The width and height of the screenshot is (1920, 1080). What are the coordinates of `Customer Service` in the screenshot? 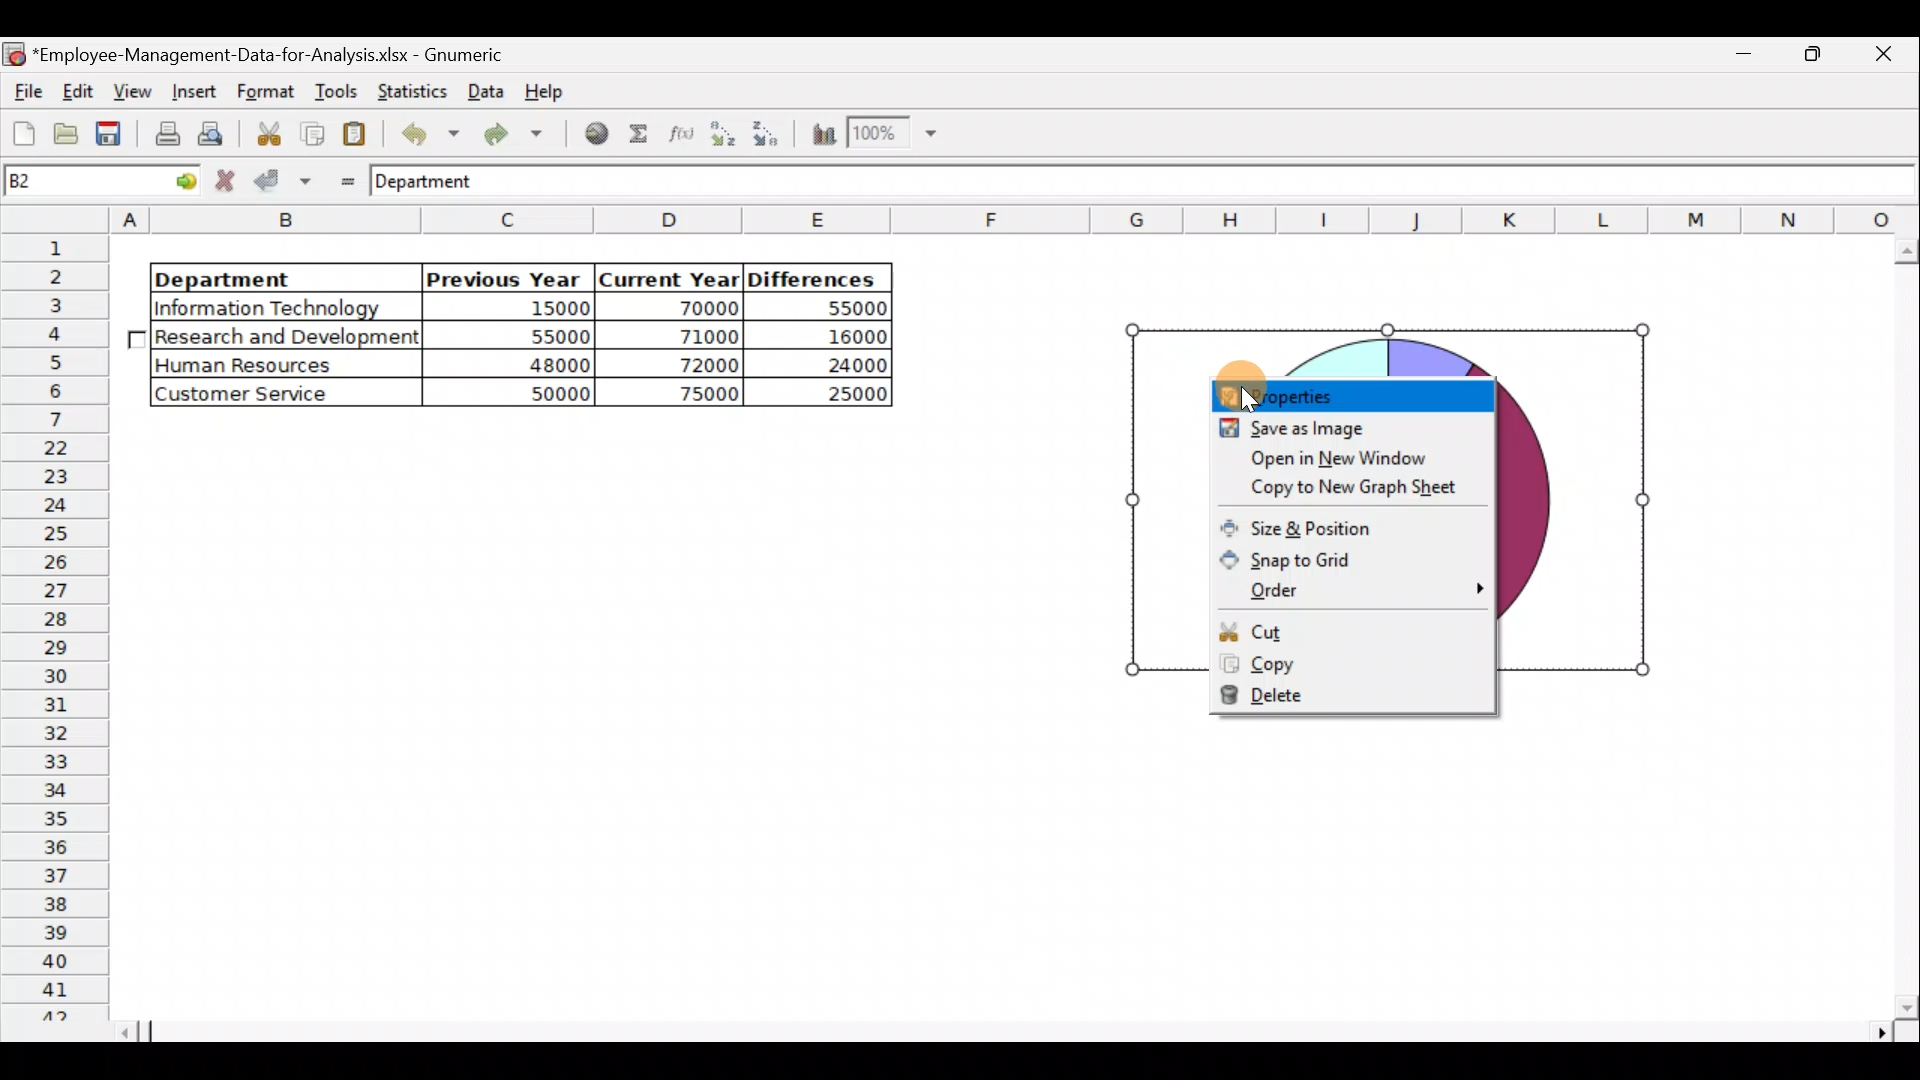 It's located at (265, 394).